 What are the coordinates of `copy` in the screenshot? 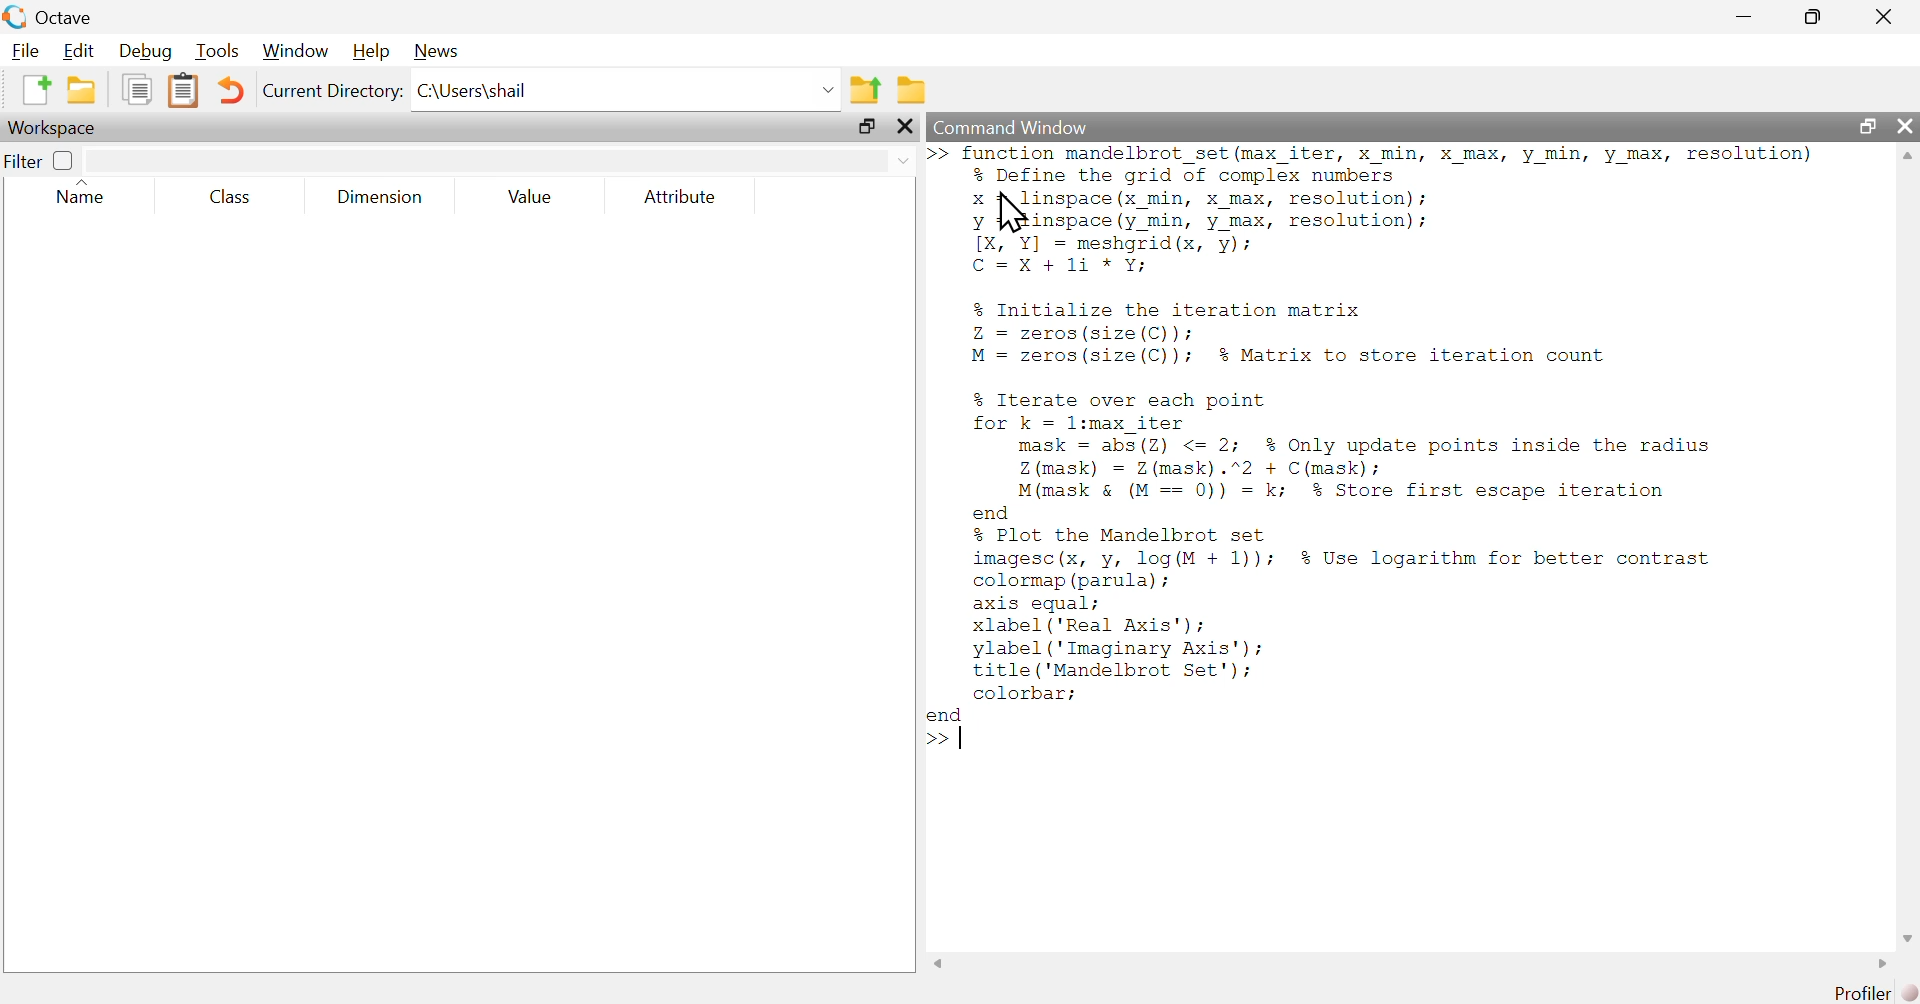 It's located at (136, 90).